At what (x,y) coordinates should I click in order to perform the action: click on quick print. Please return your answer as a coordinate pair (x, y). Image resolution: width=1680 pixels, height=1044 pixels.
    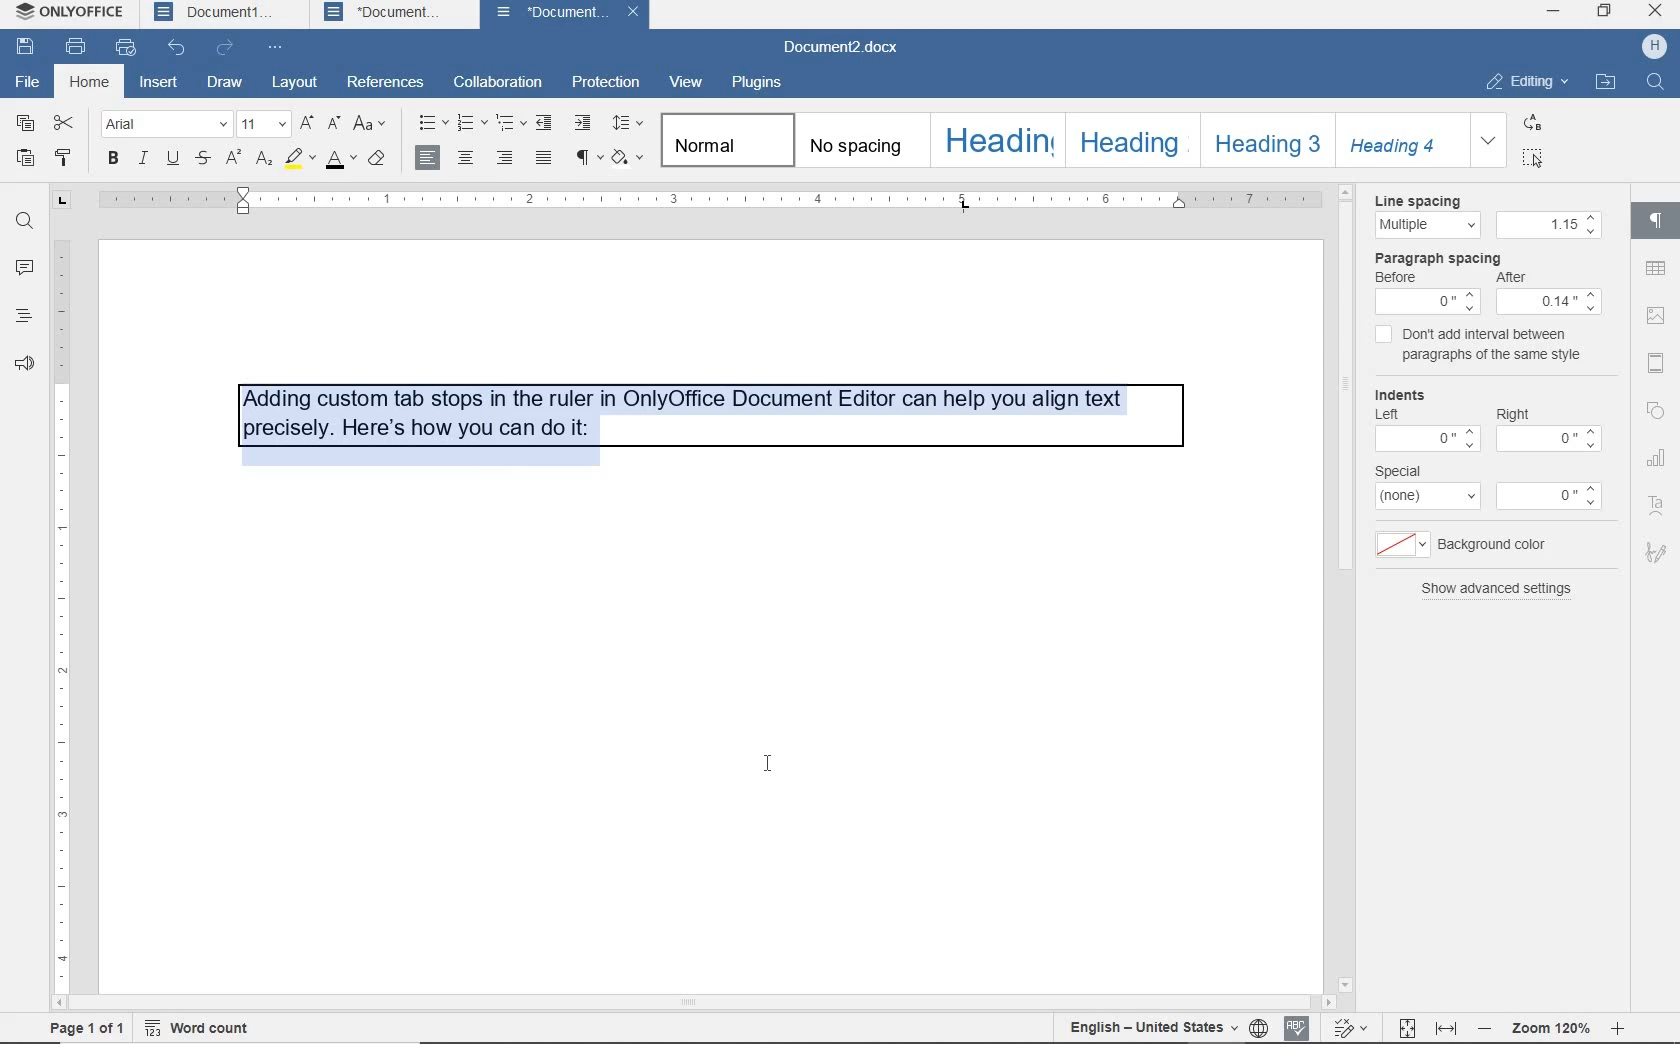
    Looking at the image, I should click on (126, 48).